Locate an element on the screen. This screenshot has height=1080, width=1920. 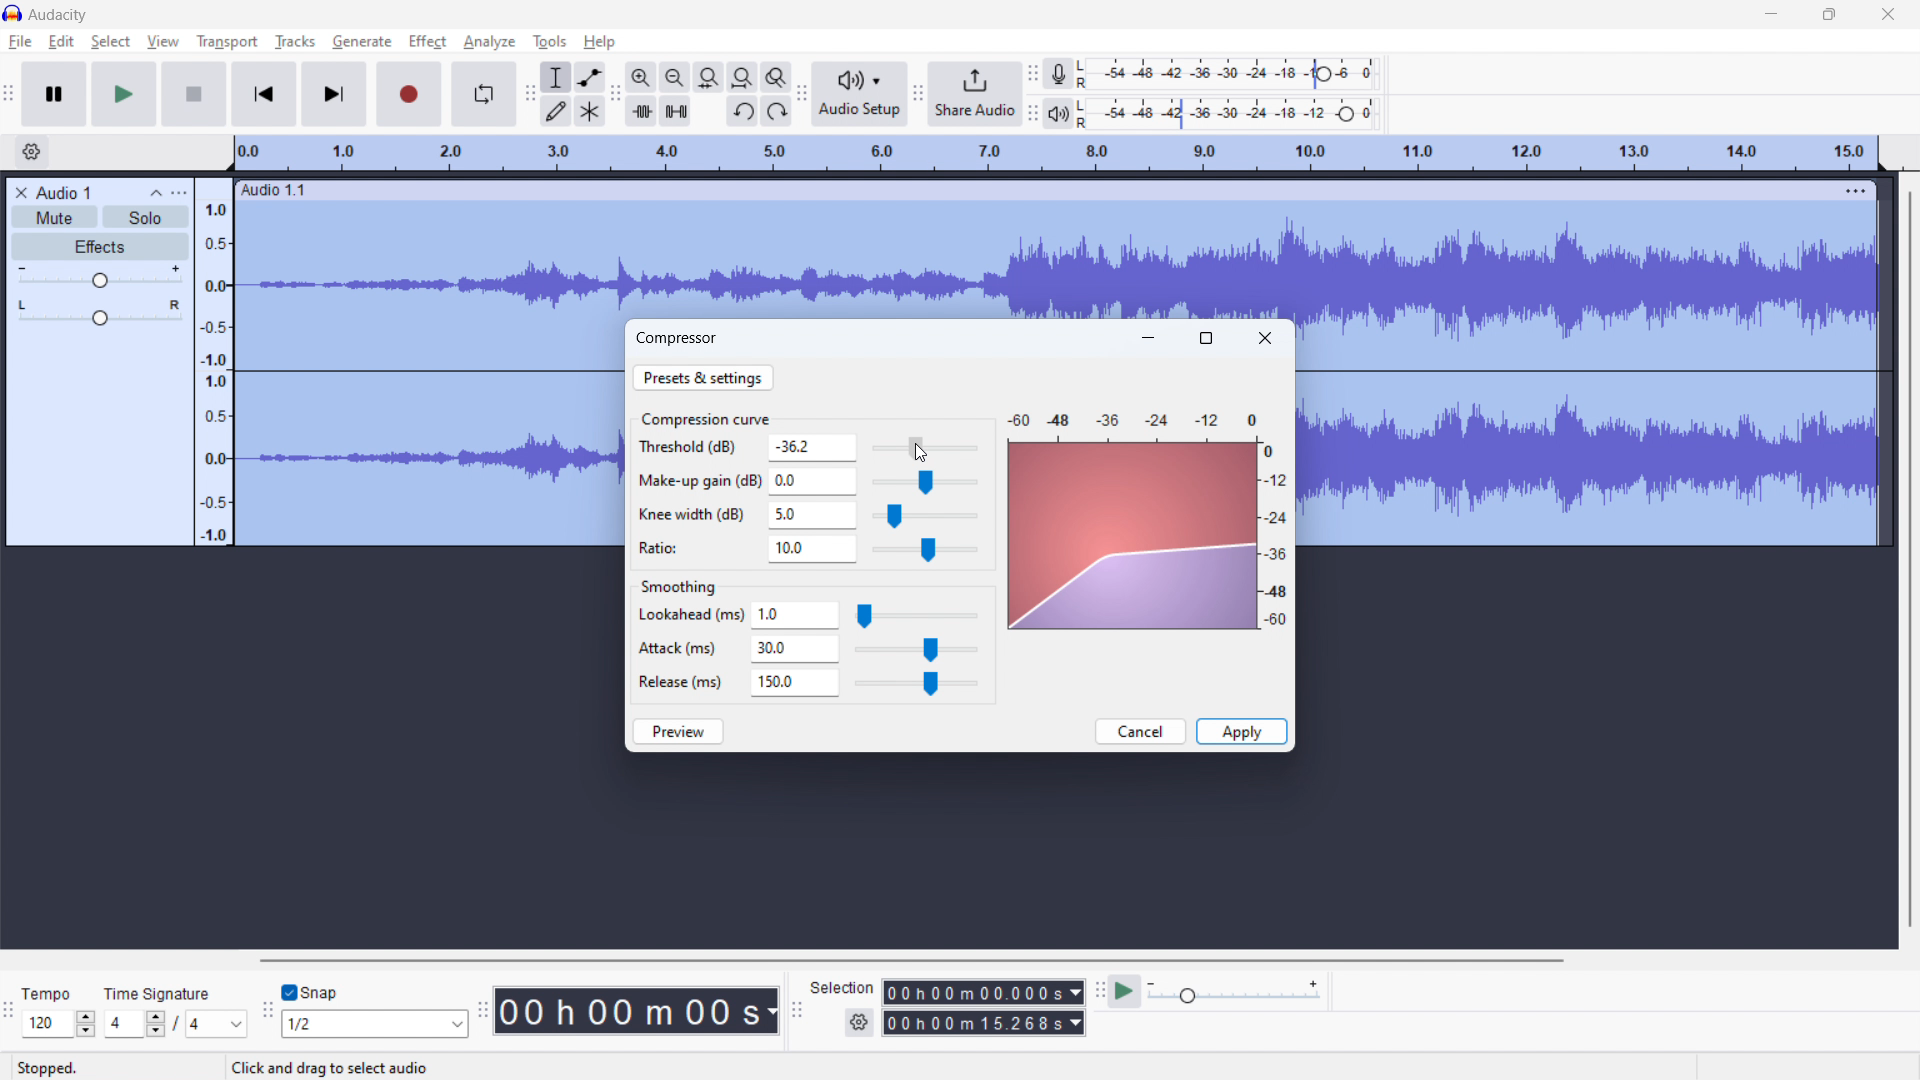
edit is located at coordinates (62, 41).